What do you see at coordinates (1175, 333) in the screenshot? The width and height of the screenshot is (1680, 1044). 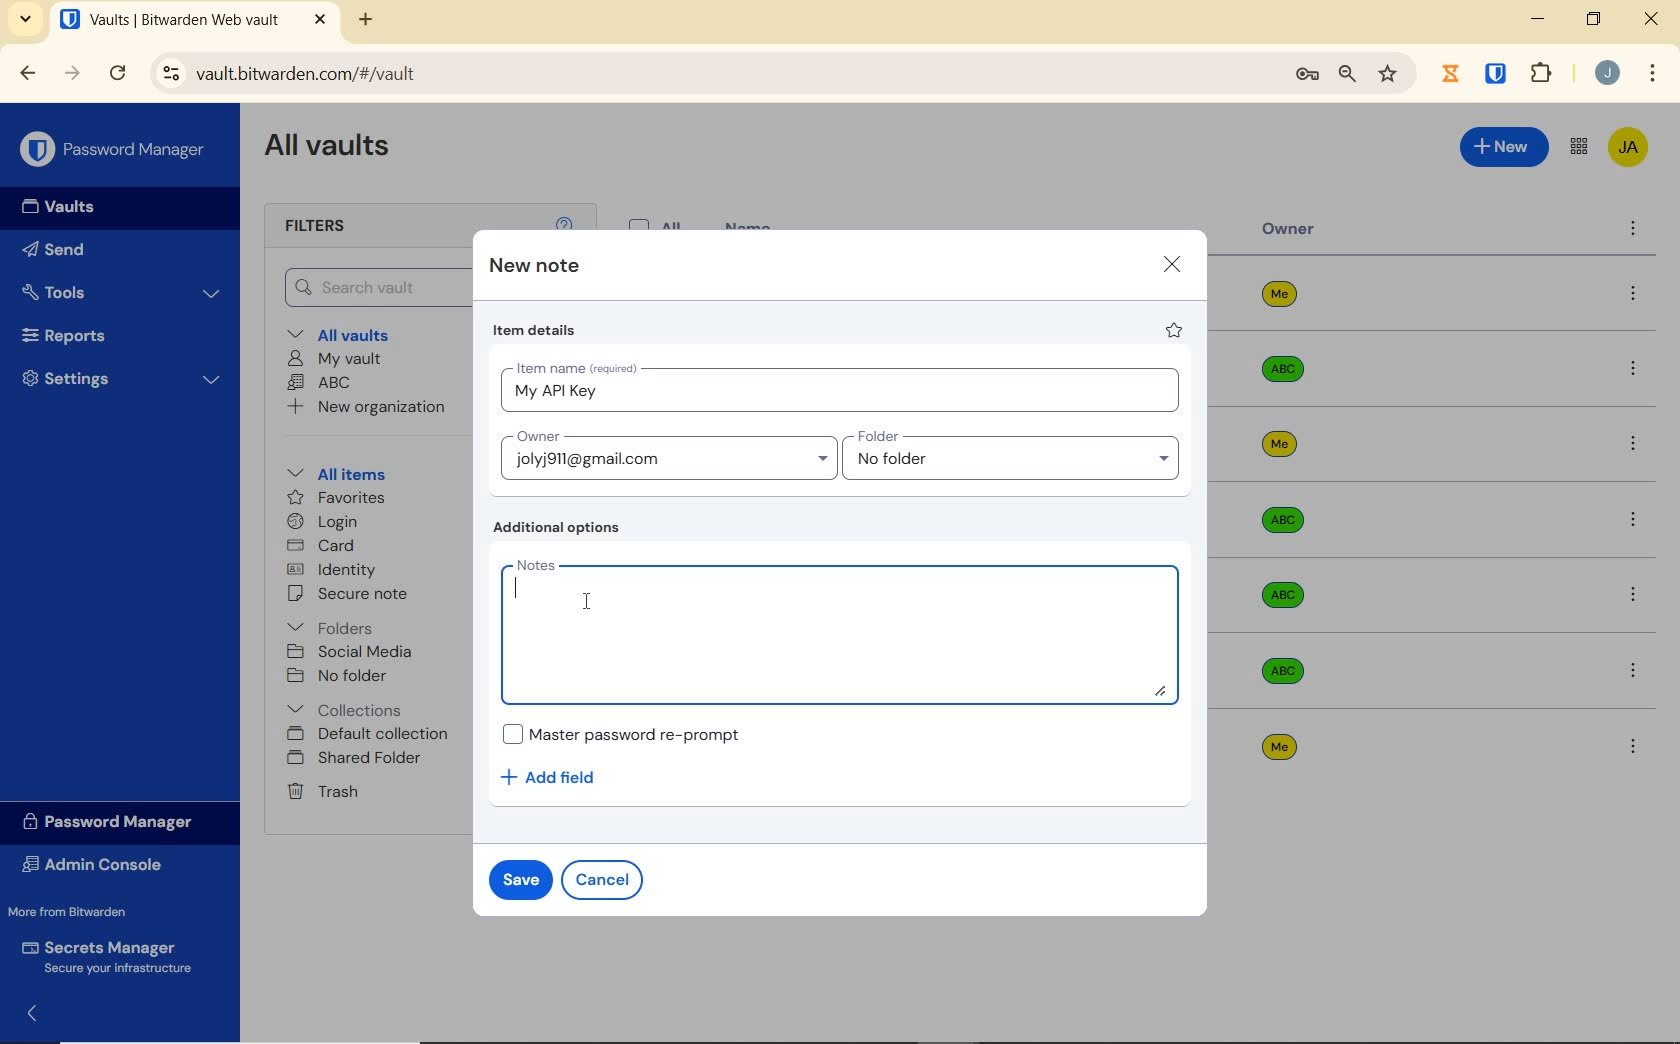 I see `favorite` at bounding box center [1175, 333].